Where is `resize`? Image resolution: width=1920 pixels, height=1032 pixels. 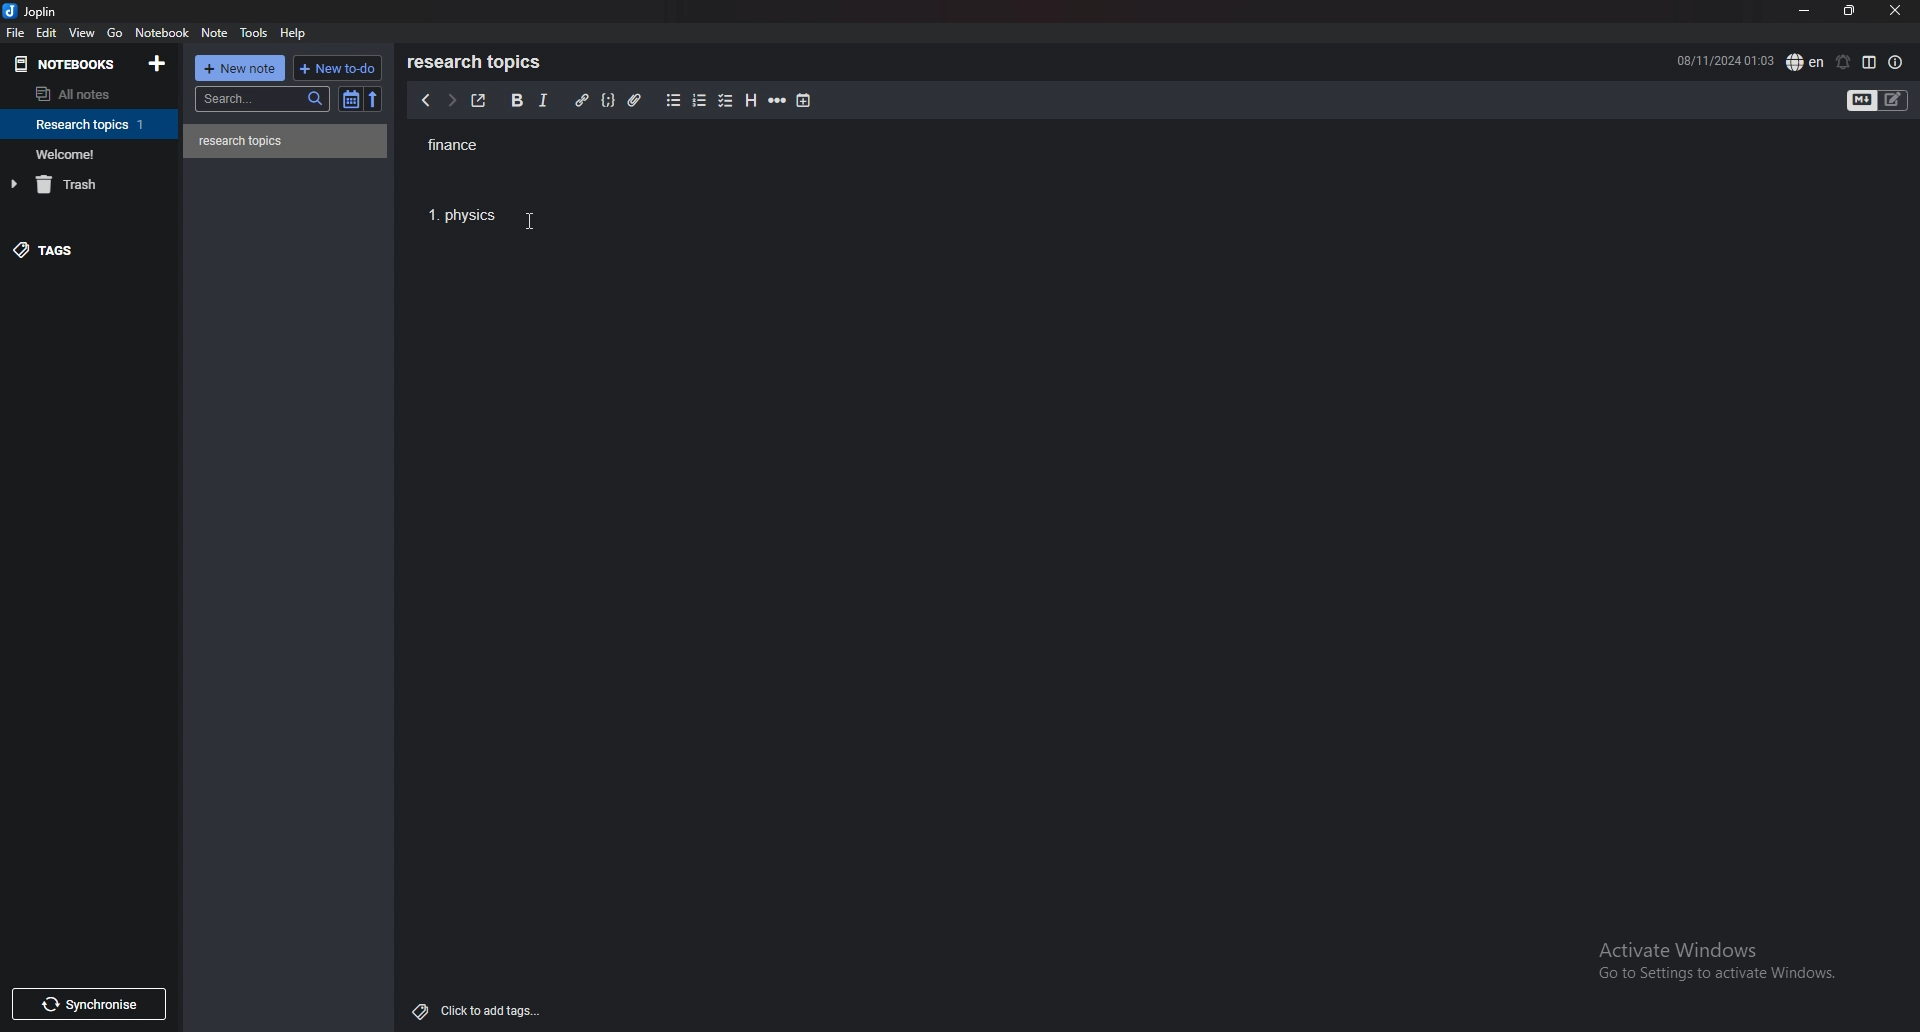 resize is located at coordinates (1848, 10).